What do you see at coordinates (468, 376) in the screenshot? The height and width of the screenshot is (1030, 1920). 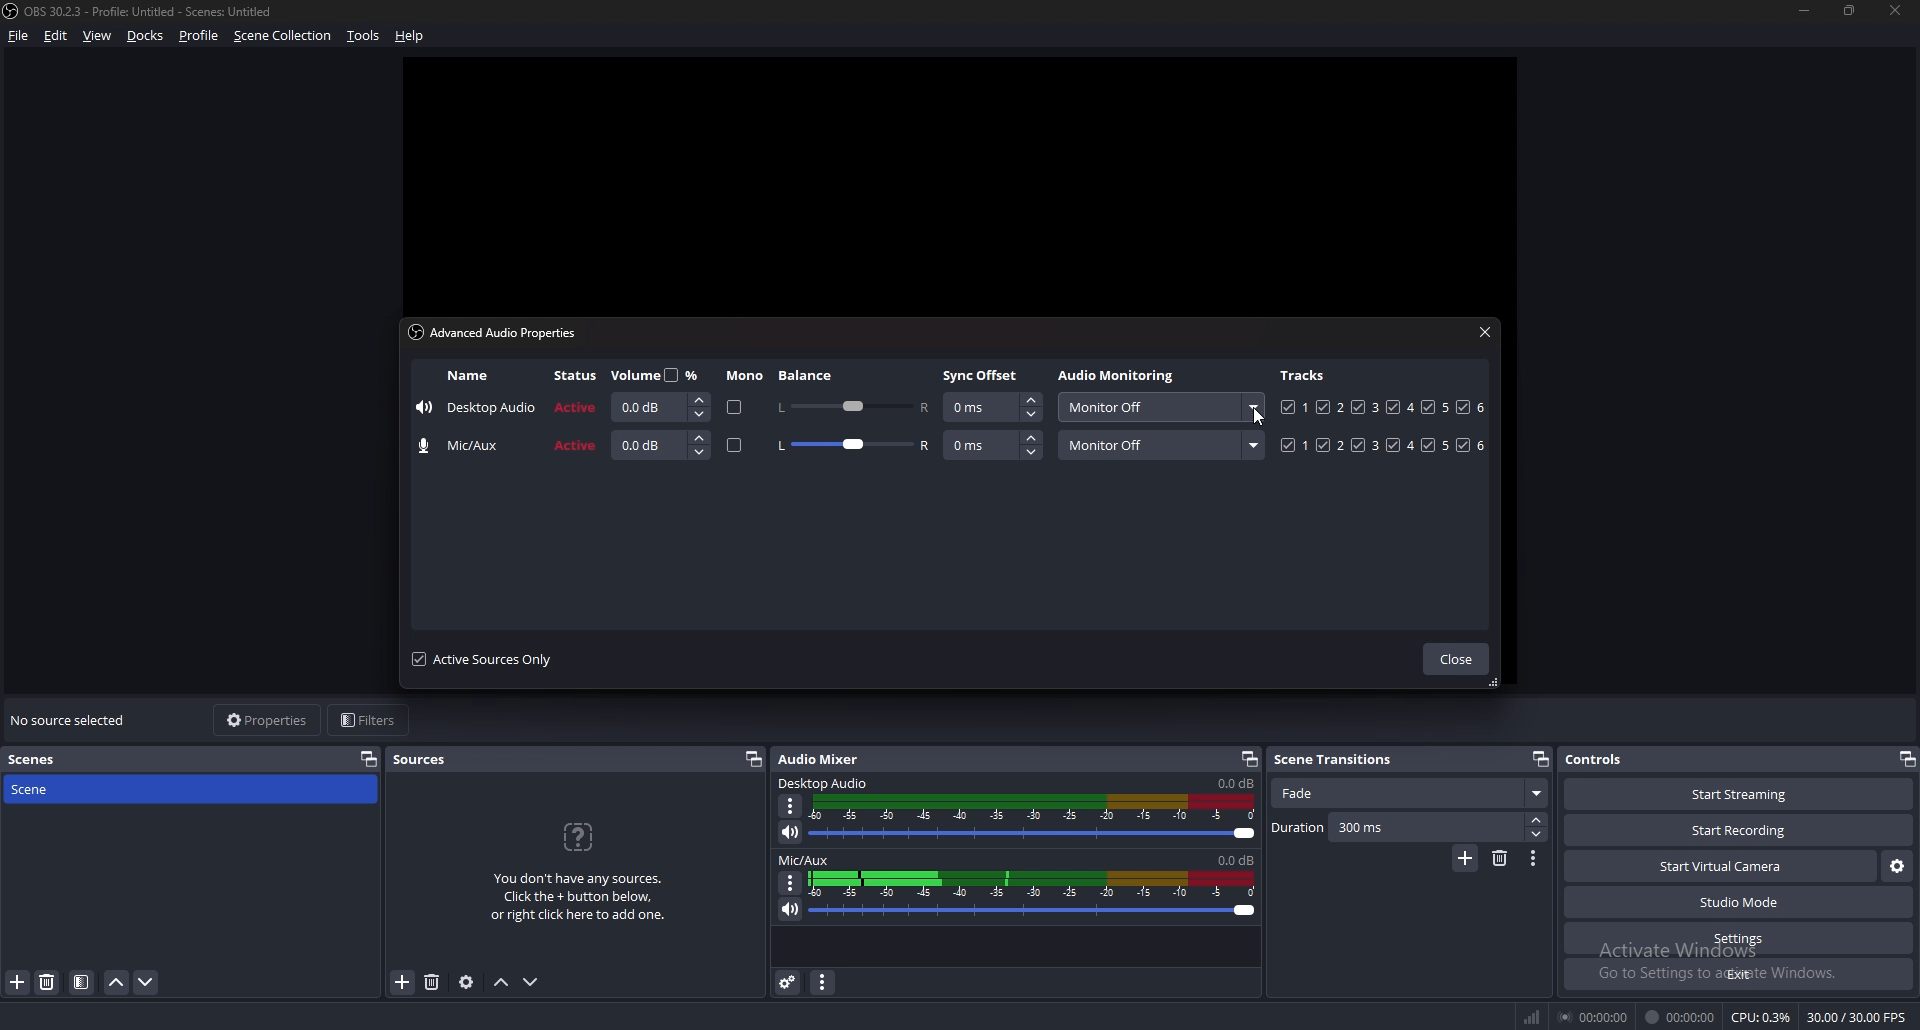 I see `name` at bounding box center [468, 376].